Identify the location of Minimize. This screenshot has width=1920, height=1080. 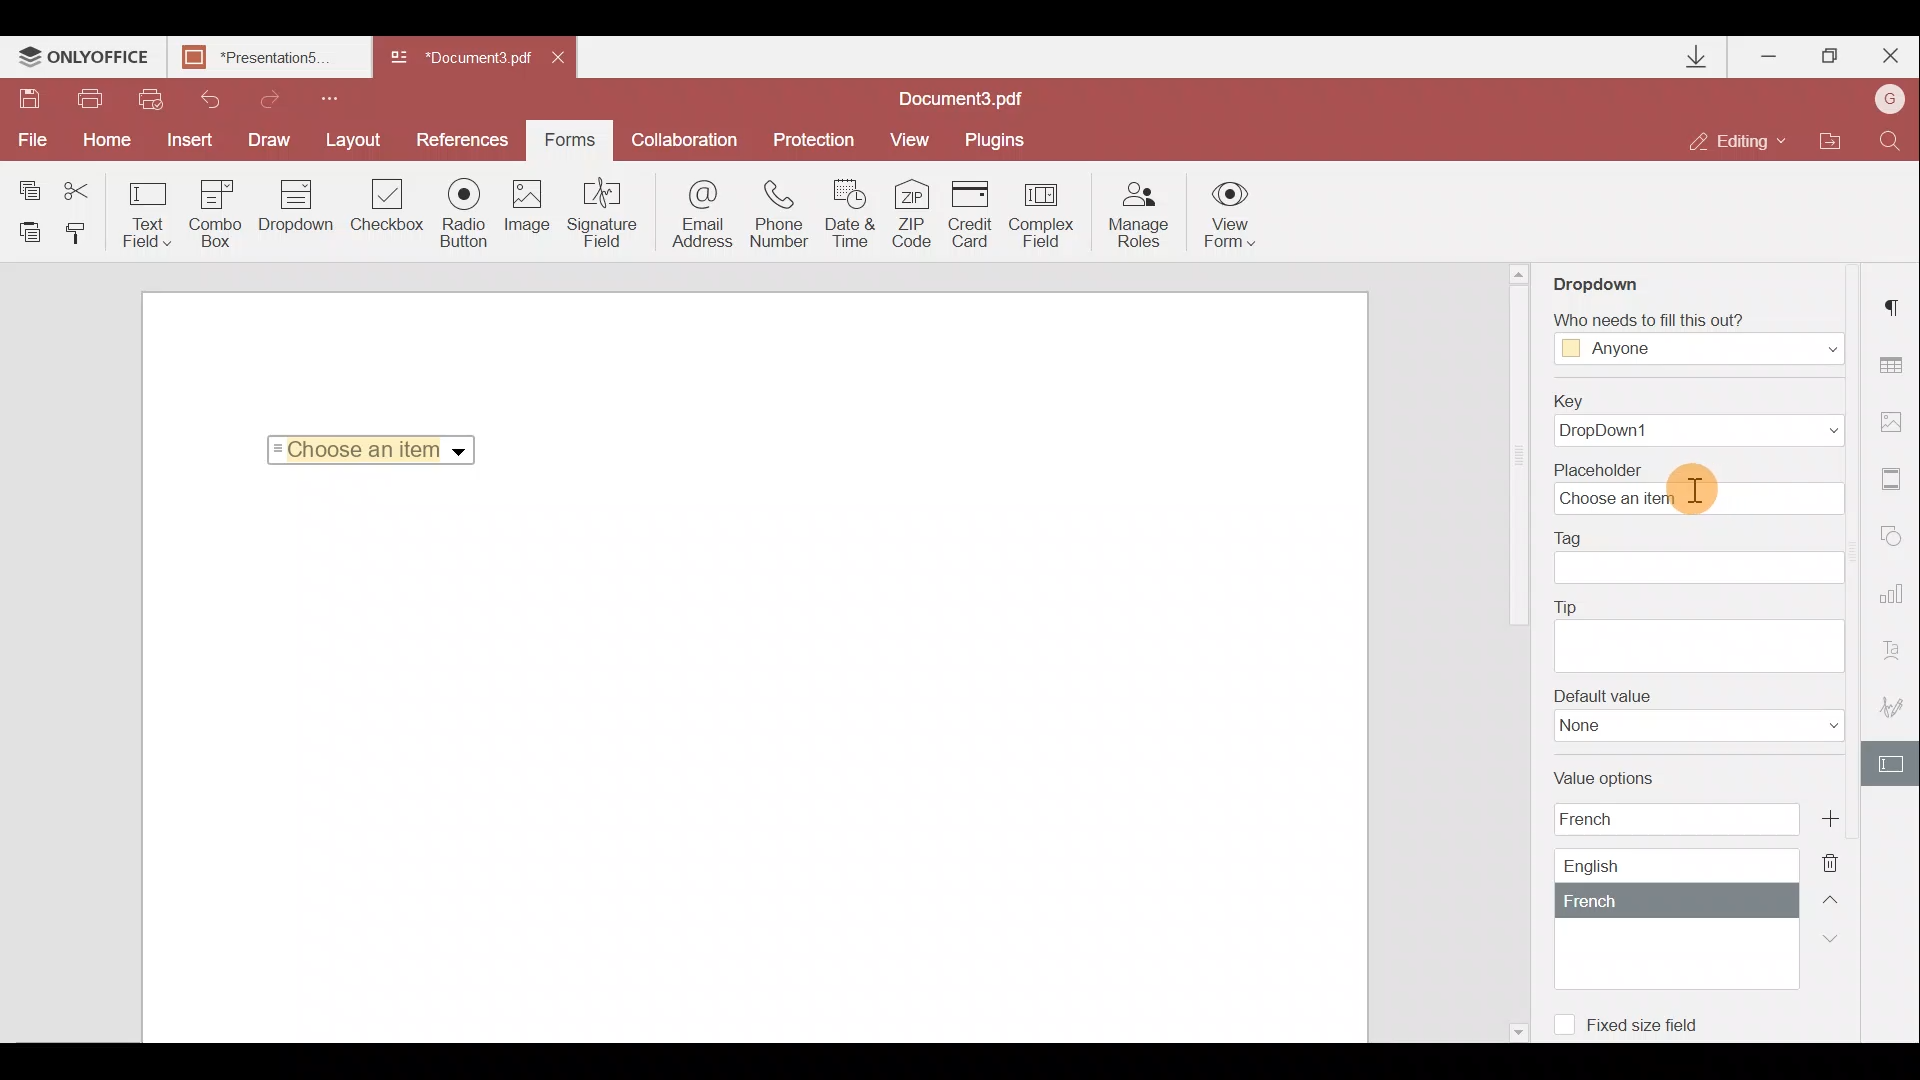
(1771, 52).